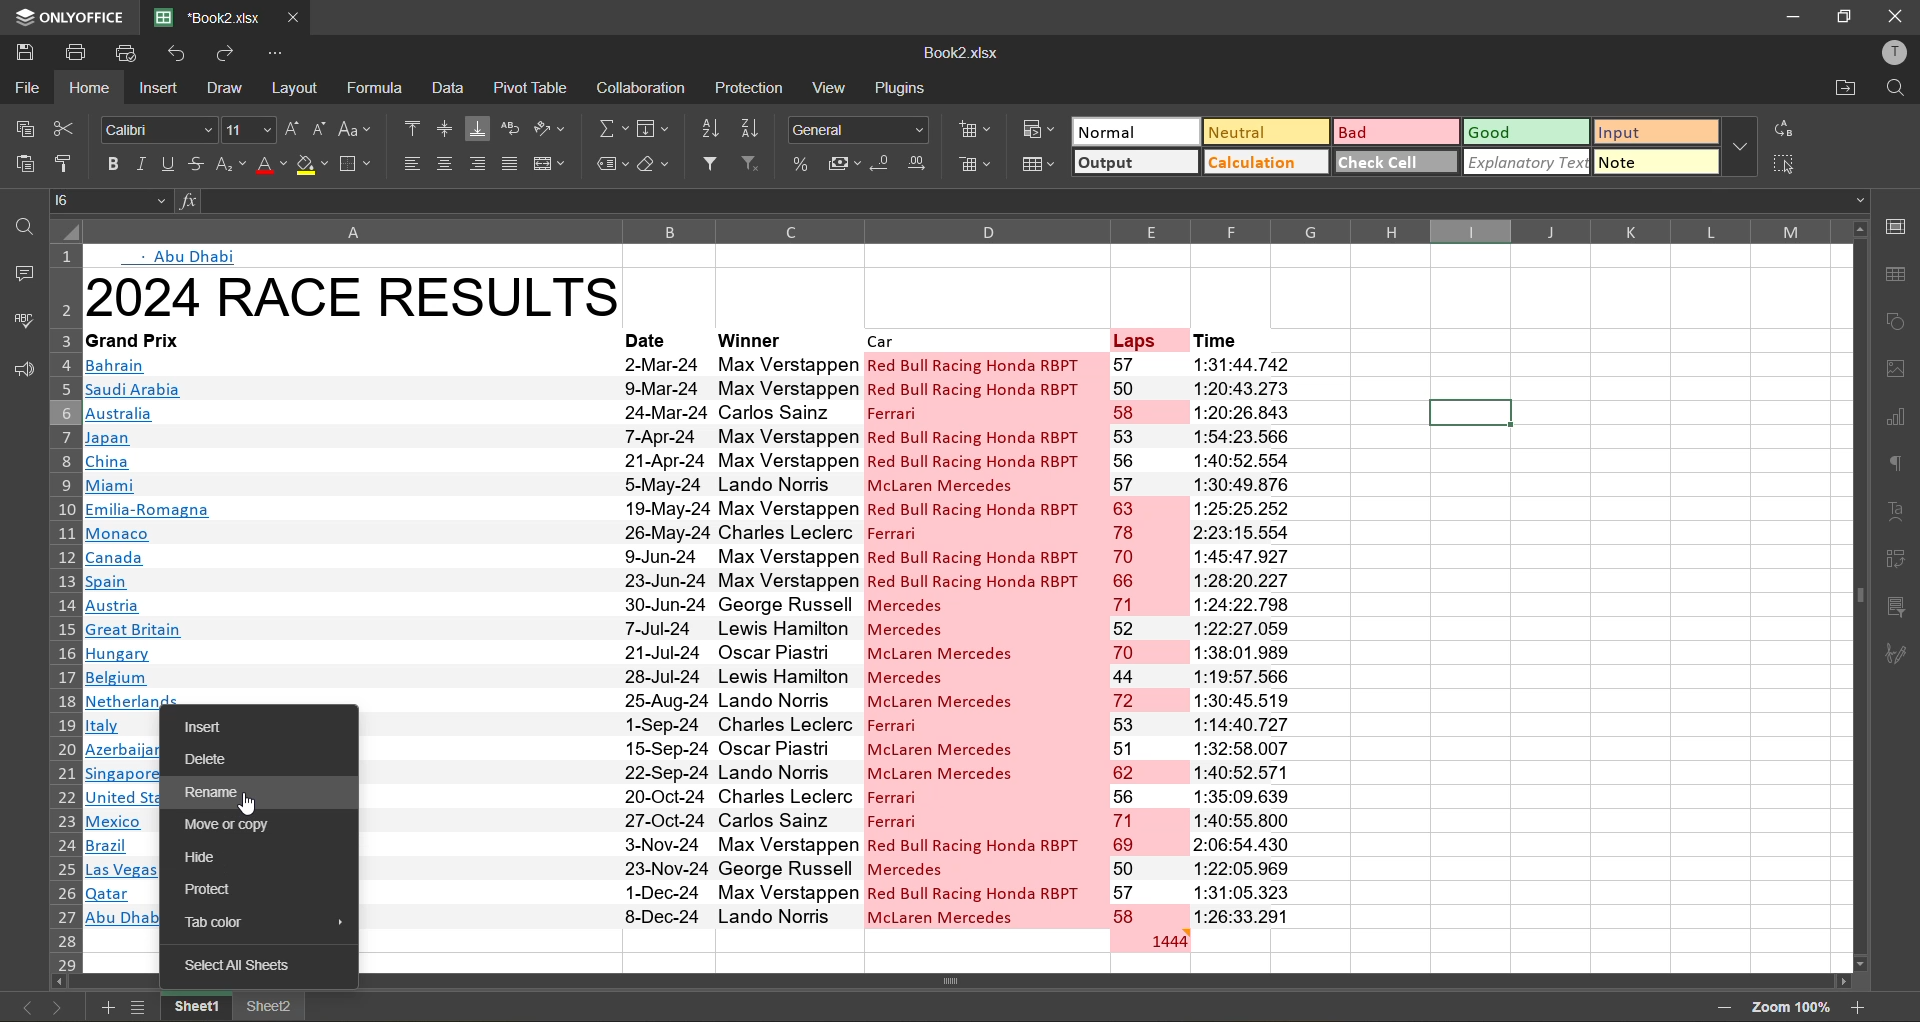 The height and width of the screenshot is (1022, 1920). I want to click on clear, so click(655, 166).